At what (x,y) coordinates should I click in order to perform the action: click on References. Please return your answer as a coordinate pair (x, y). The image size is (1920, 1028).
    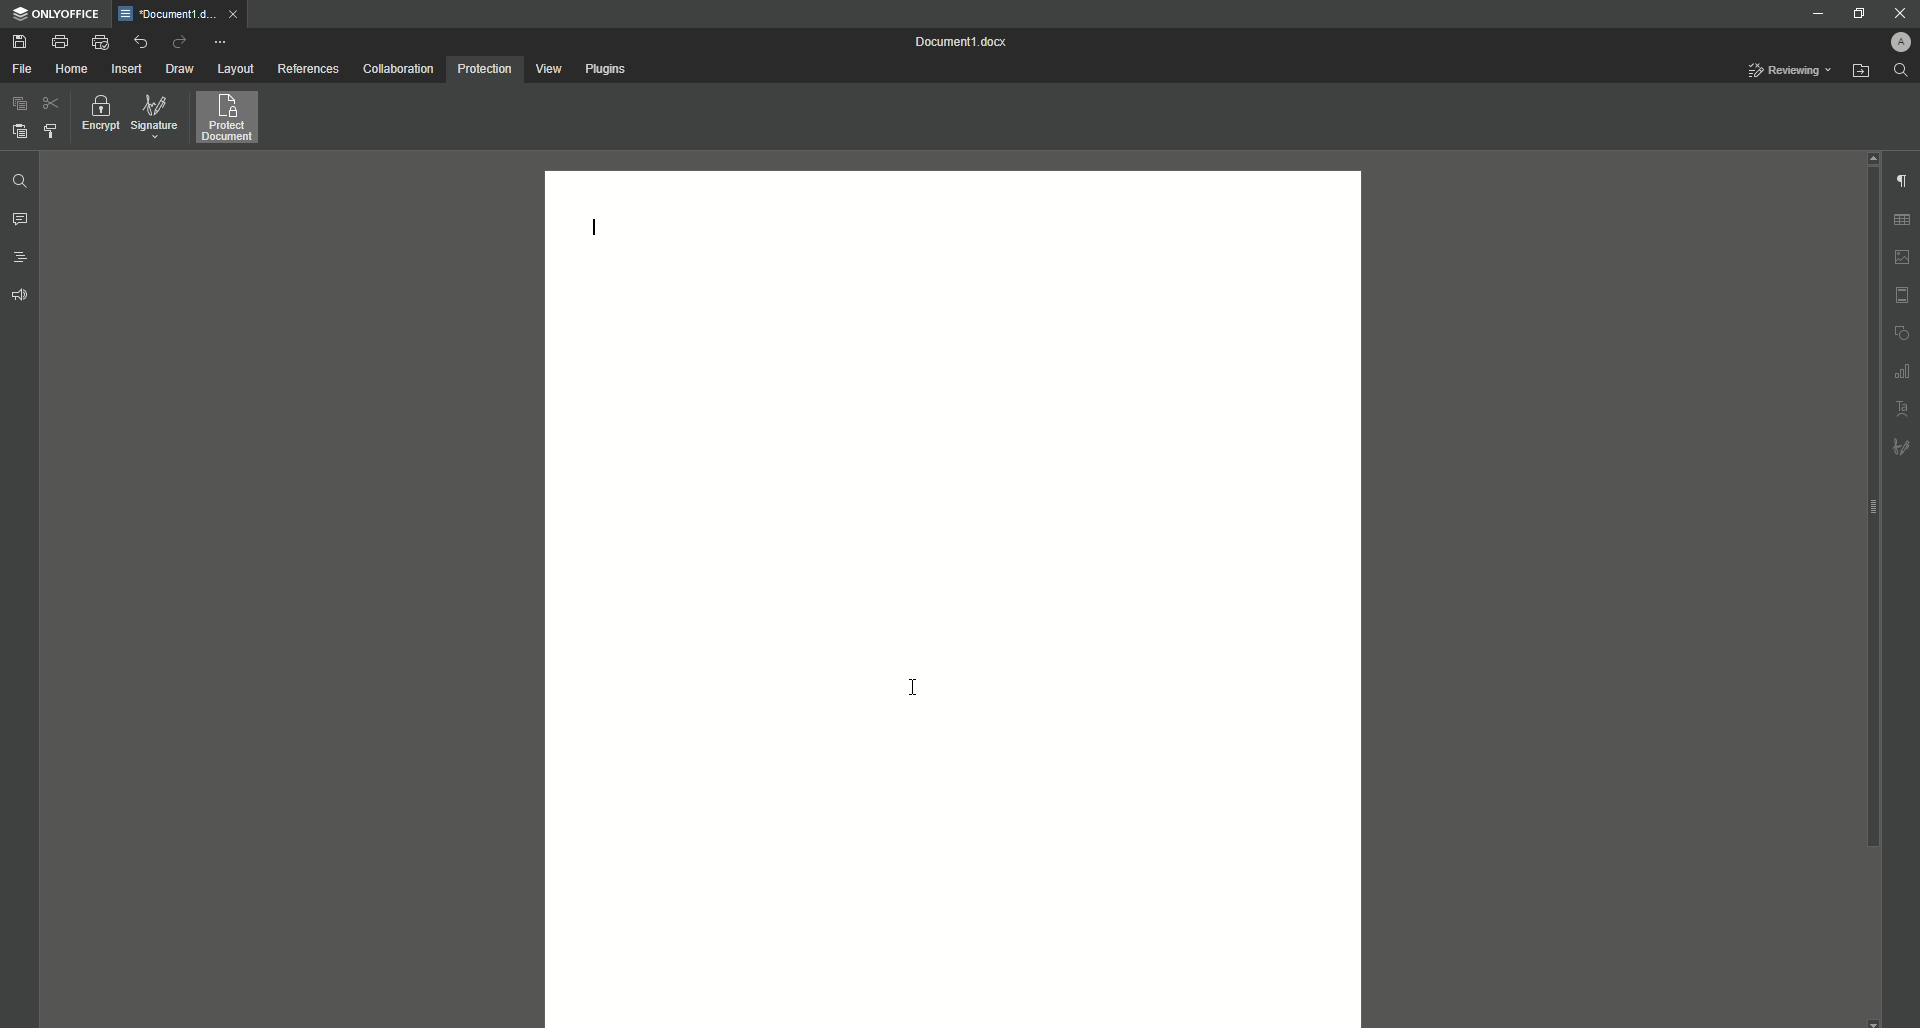
    Looking at the image, I should click on (307, 69).